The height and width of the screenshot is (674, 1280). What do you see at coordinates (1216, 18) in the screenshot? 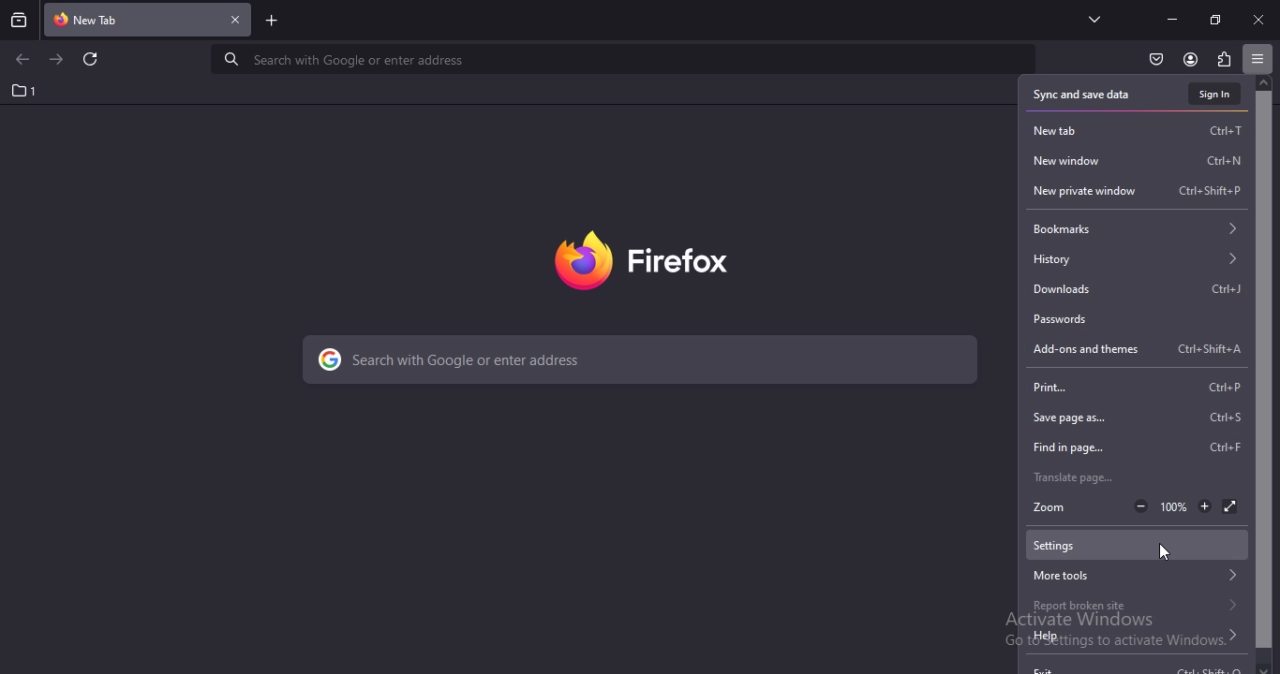
I see `restore windows` at bounding box center [1216, 18].